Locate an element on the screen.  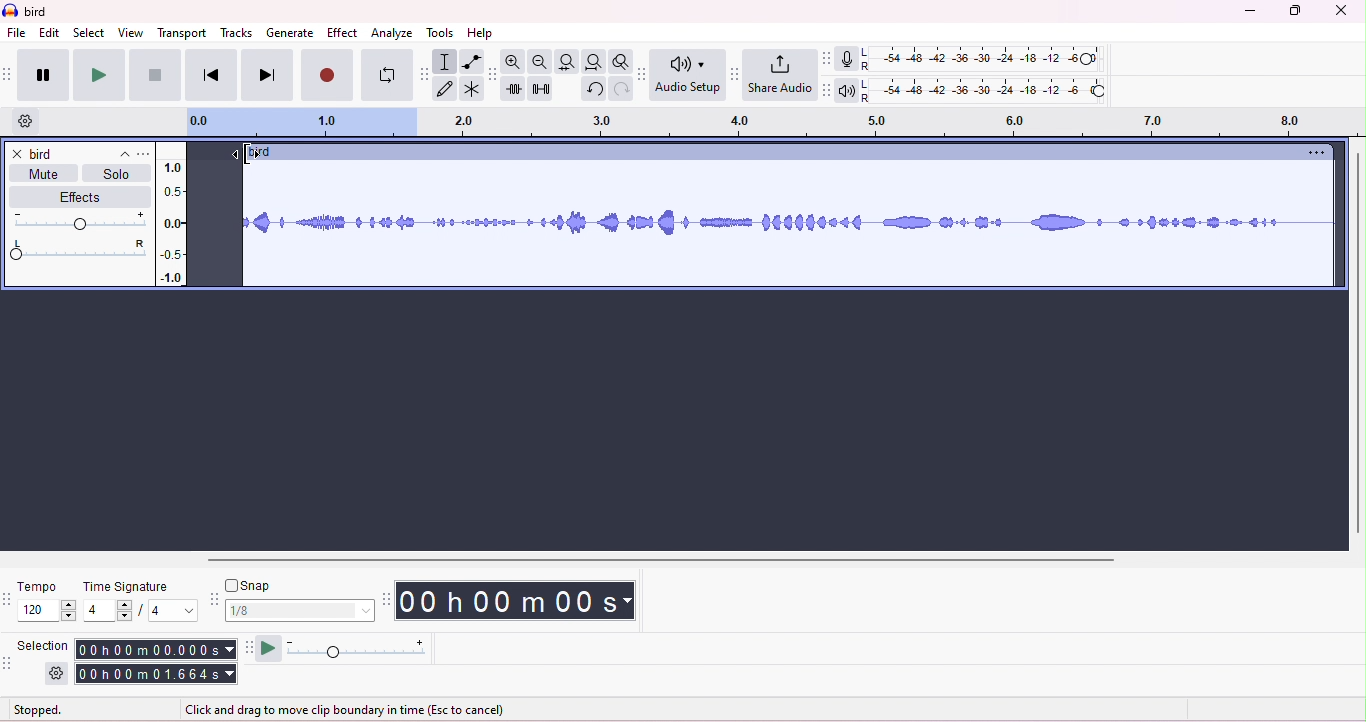
options is located at coordinates (143, 154).